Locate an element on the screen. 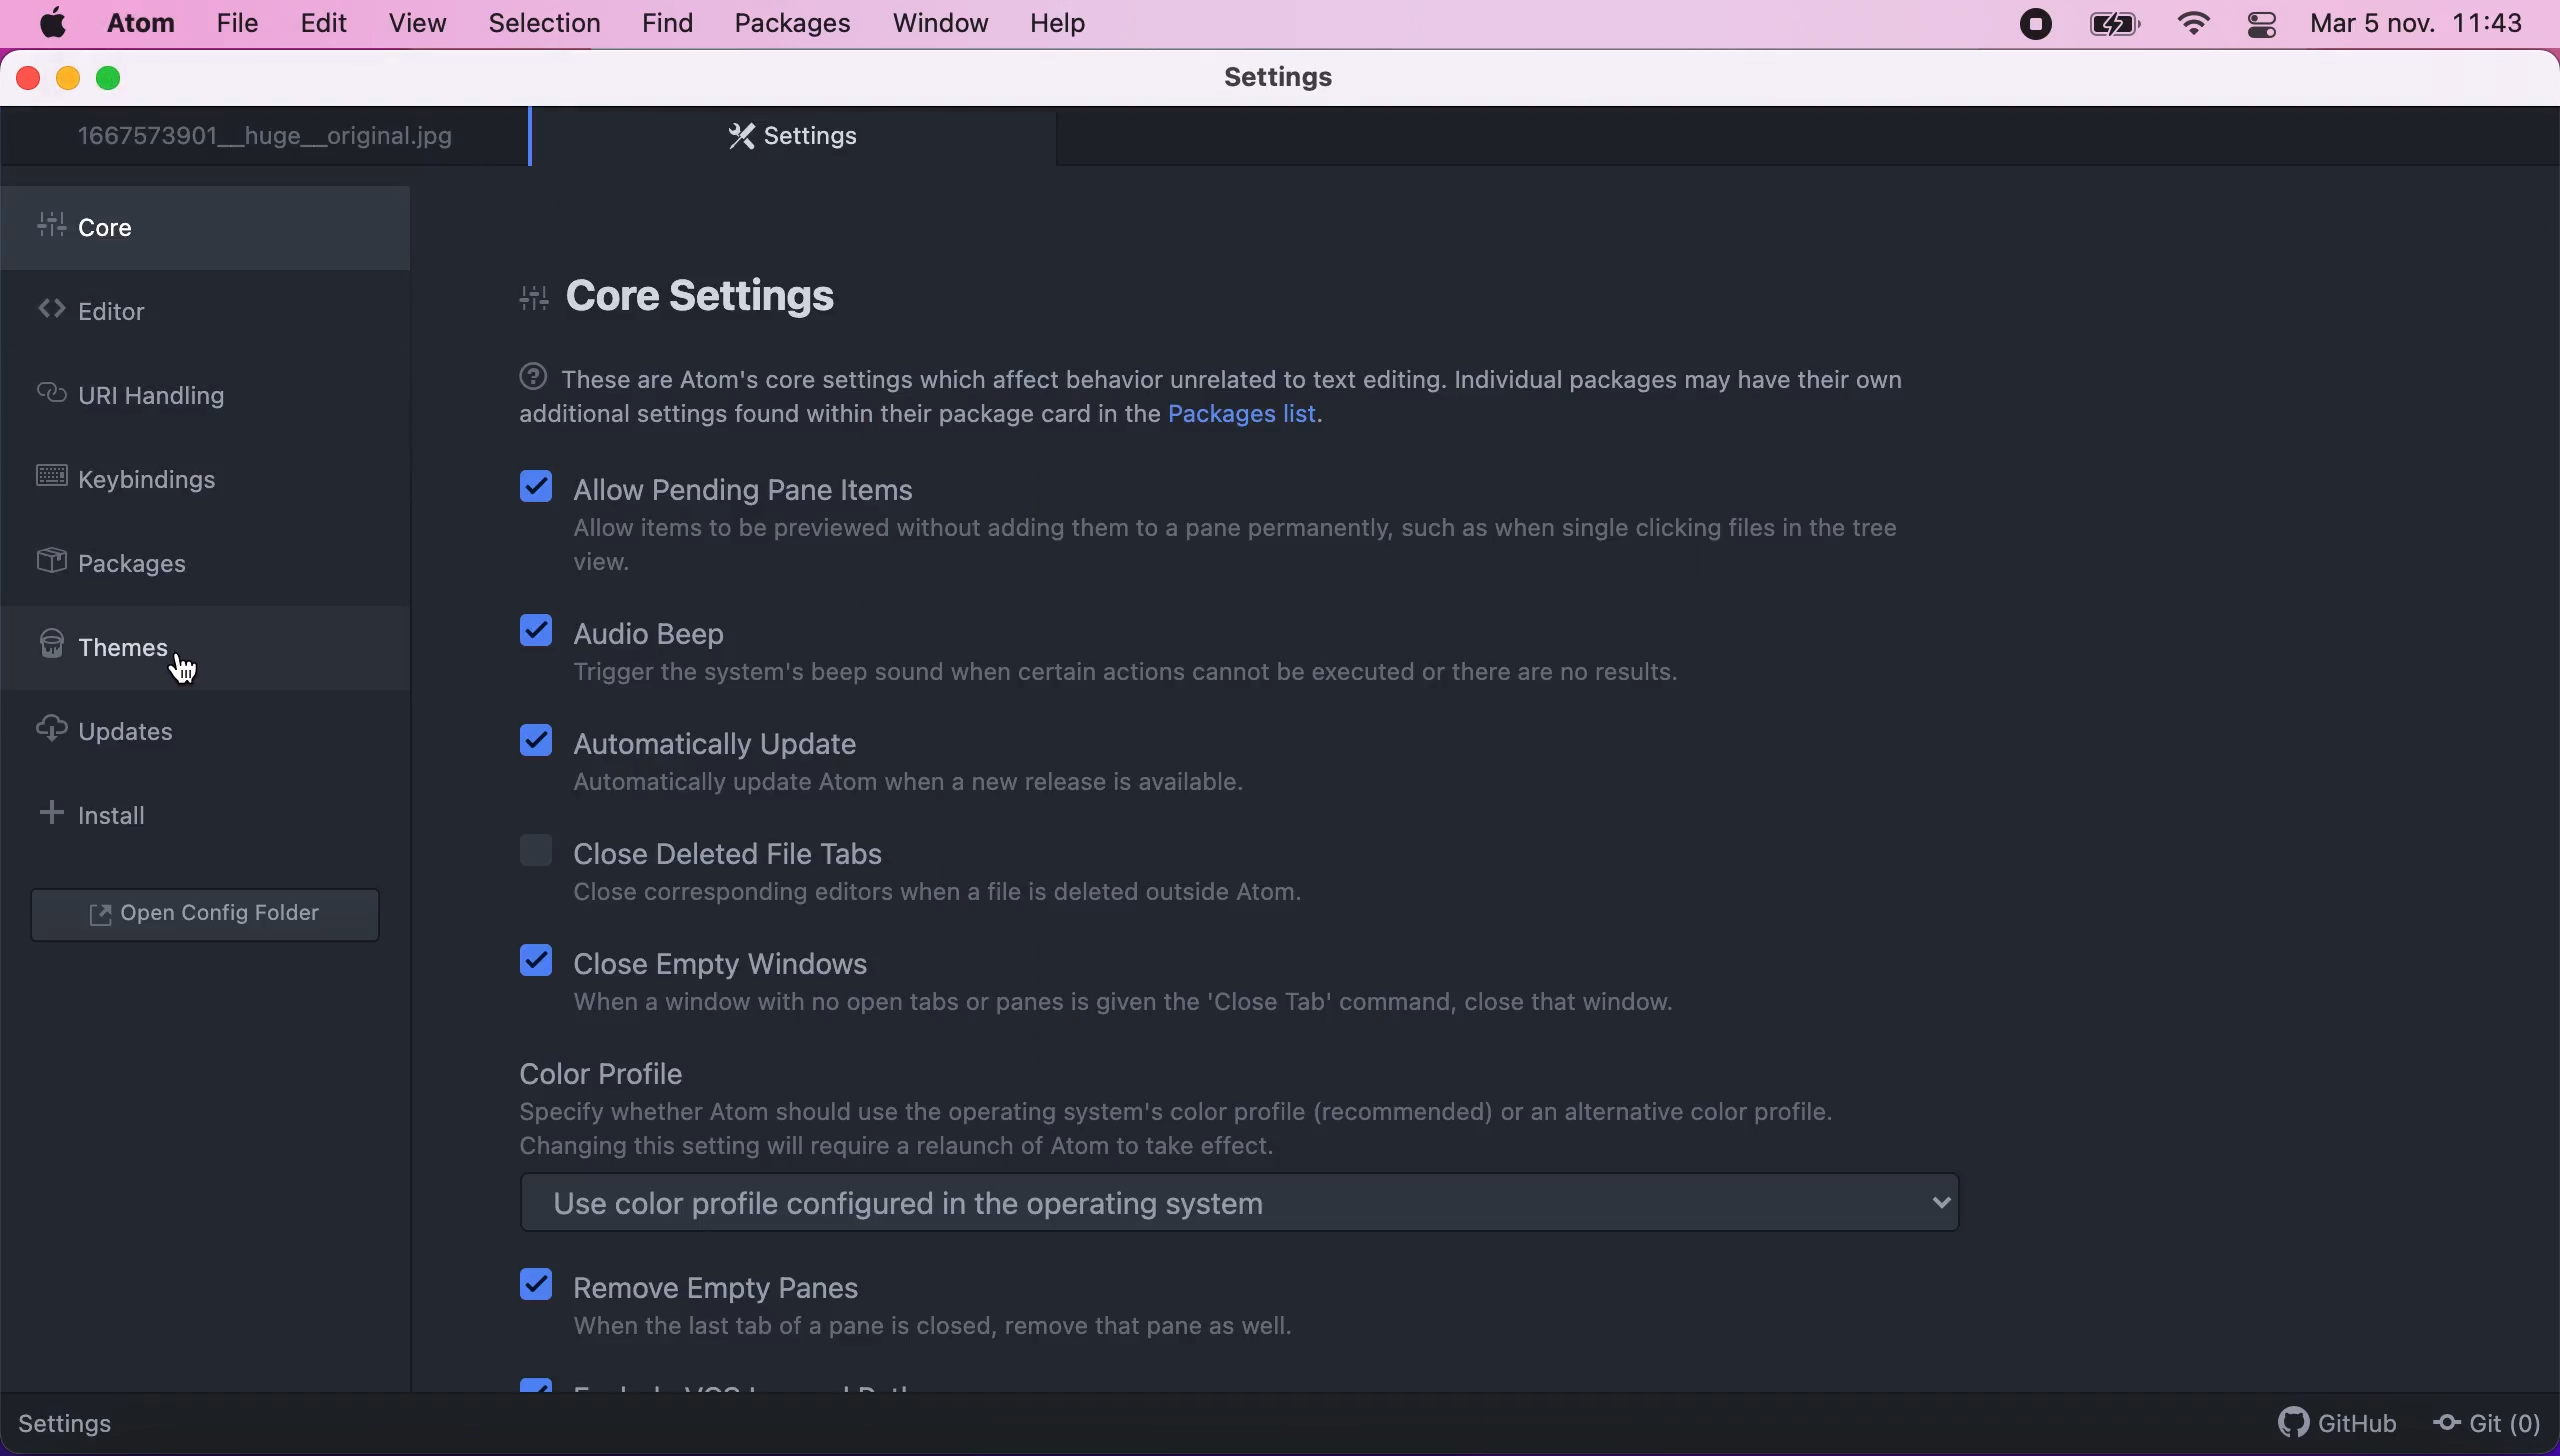 This screenshot has width=2560, height=1456. core settings is located at coordinates (718, 292).